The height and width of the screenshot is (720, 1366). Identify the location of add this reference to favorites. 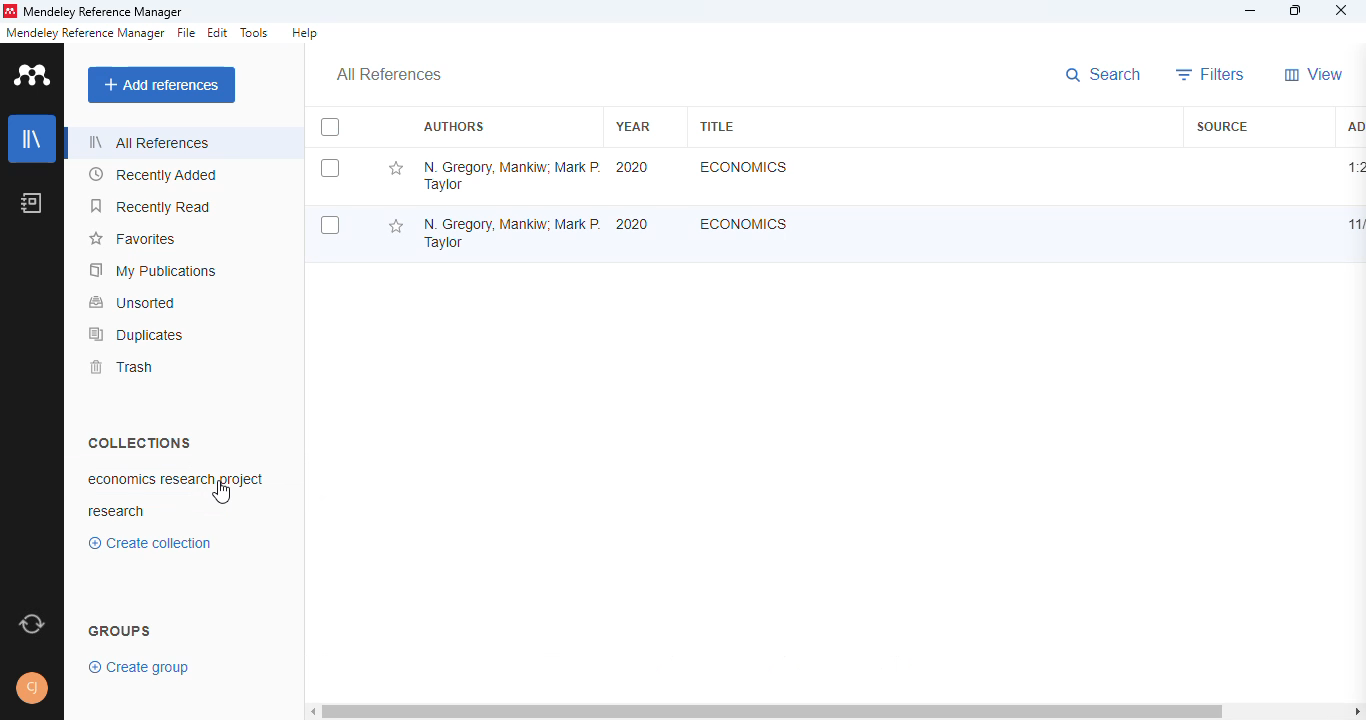
(395, 227).